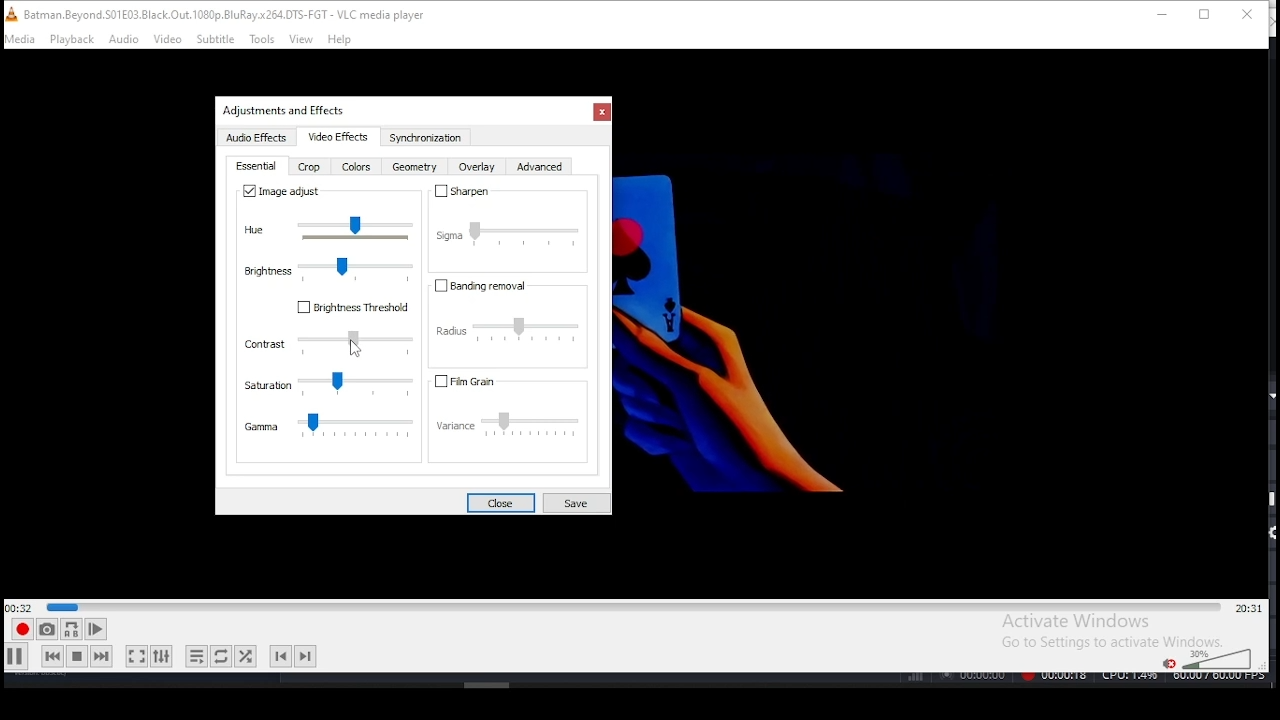 This screenshot has height=720, width=1280. Describe the element at coordinates (51, 658) in the screenshot. I see `previous media in track, skips backward when held` at that location.